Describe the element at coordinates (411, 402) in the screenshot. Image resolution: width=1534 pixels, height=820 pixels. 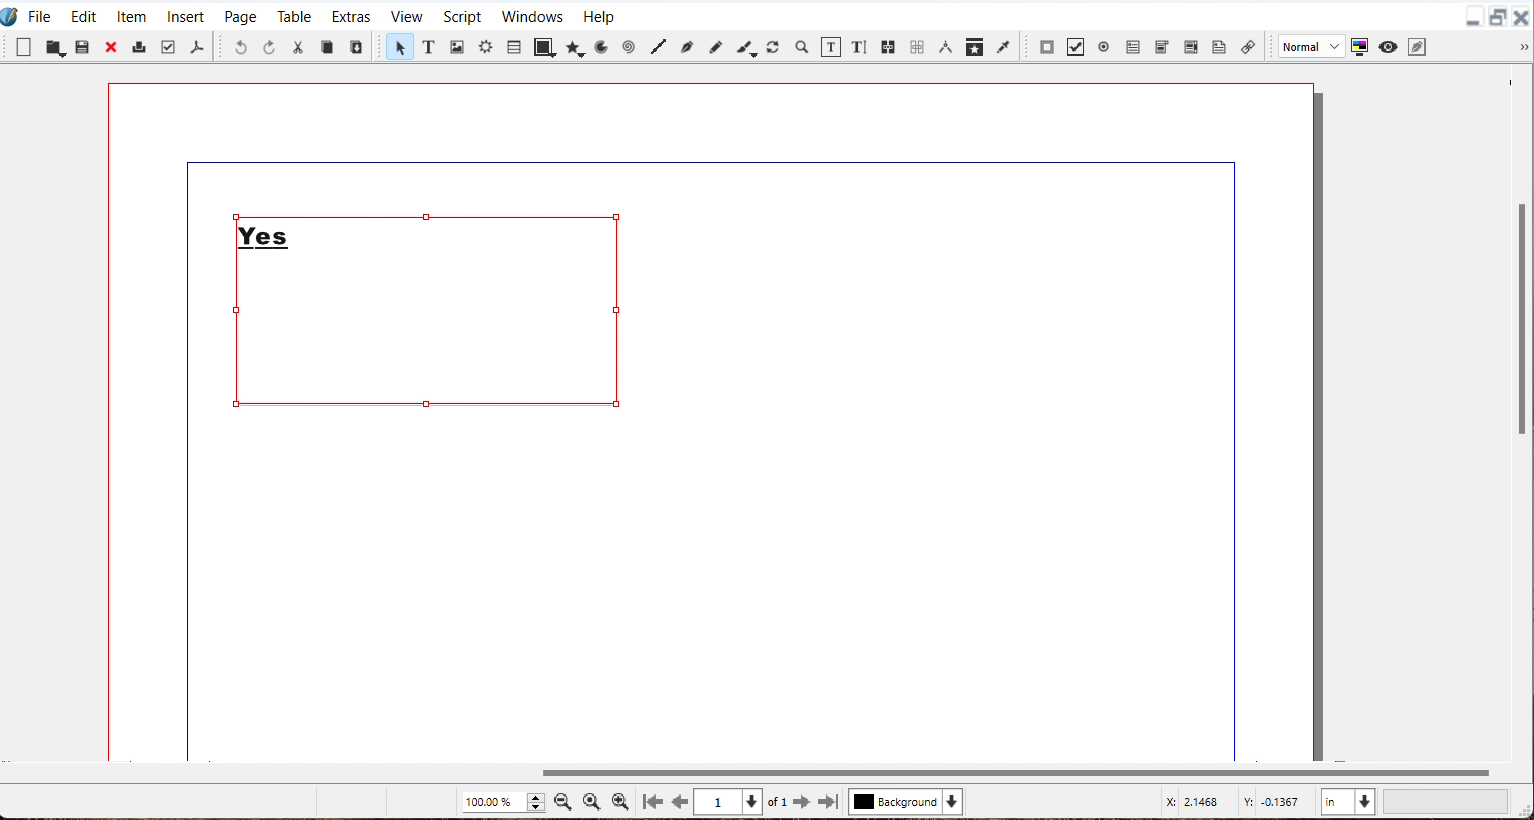
I see `text frame` at that location.